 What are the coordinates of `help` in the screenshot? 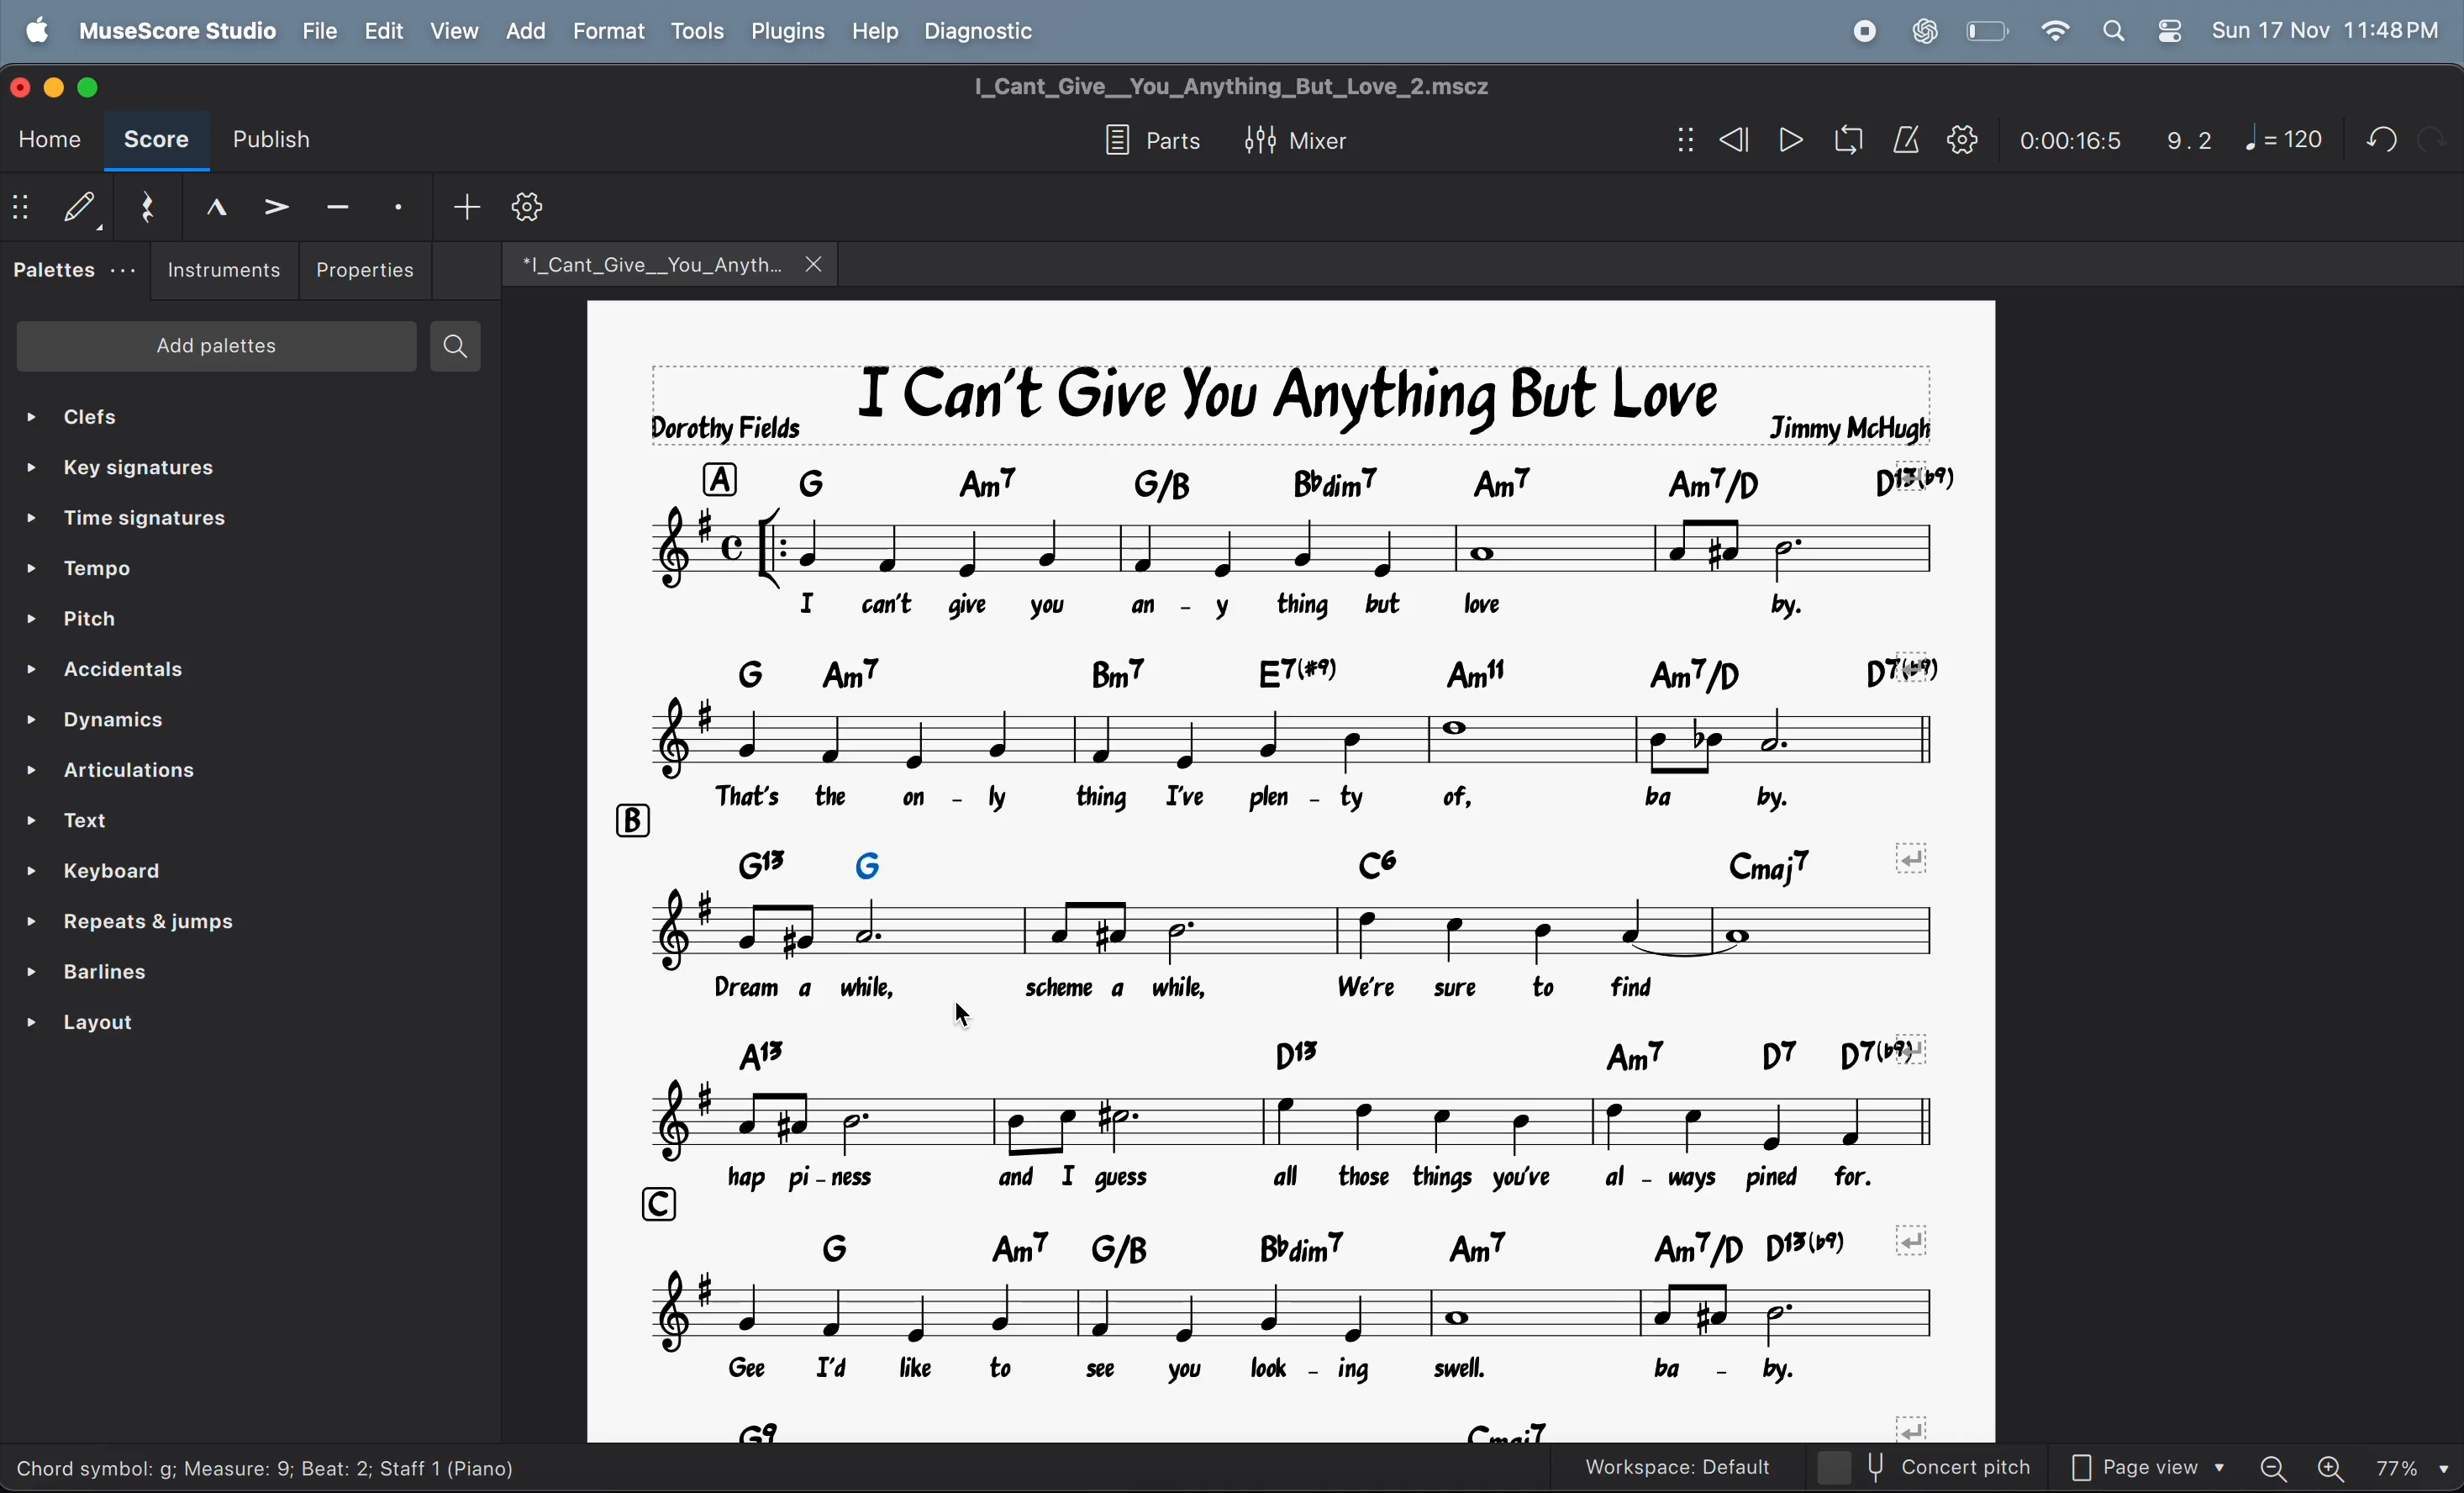 It's located at (877, 31).